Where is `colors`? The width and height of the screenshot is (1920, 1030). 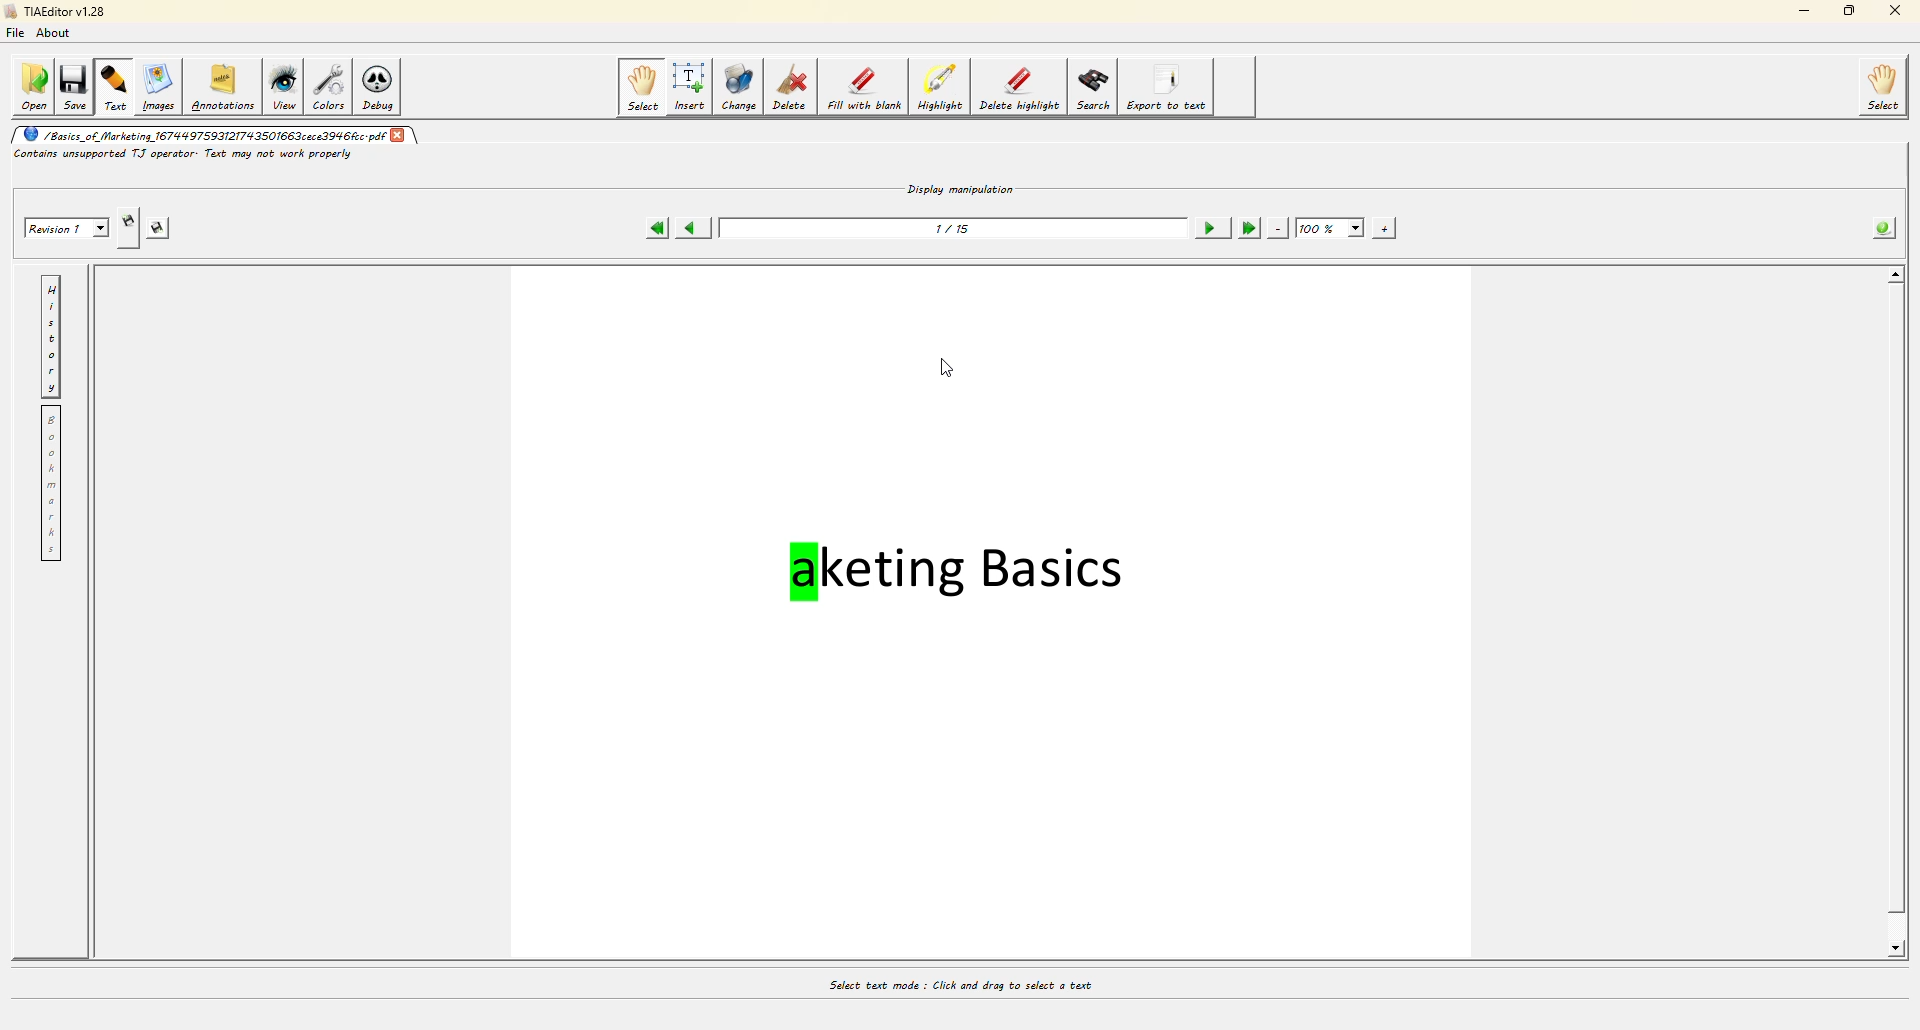 colors is located at coordinates (332, 87).